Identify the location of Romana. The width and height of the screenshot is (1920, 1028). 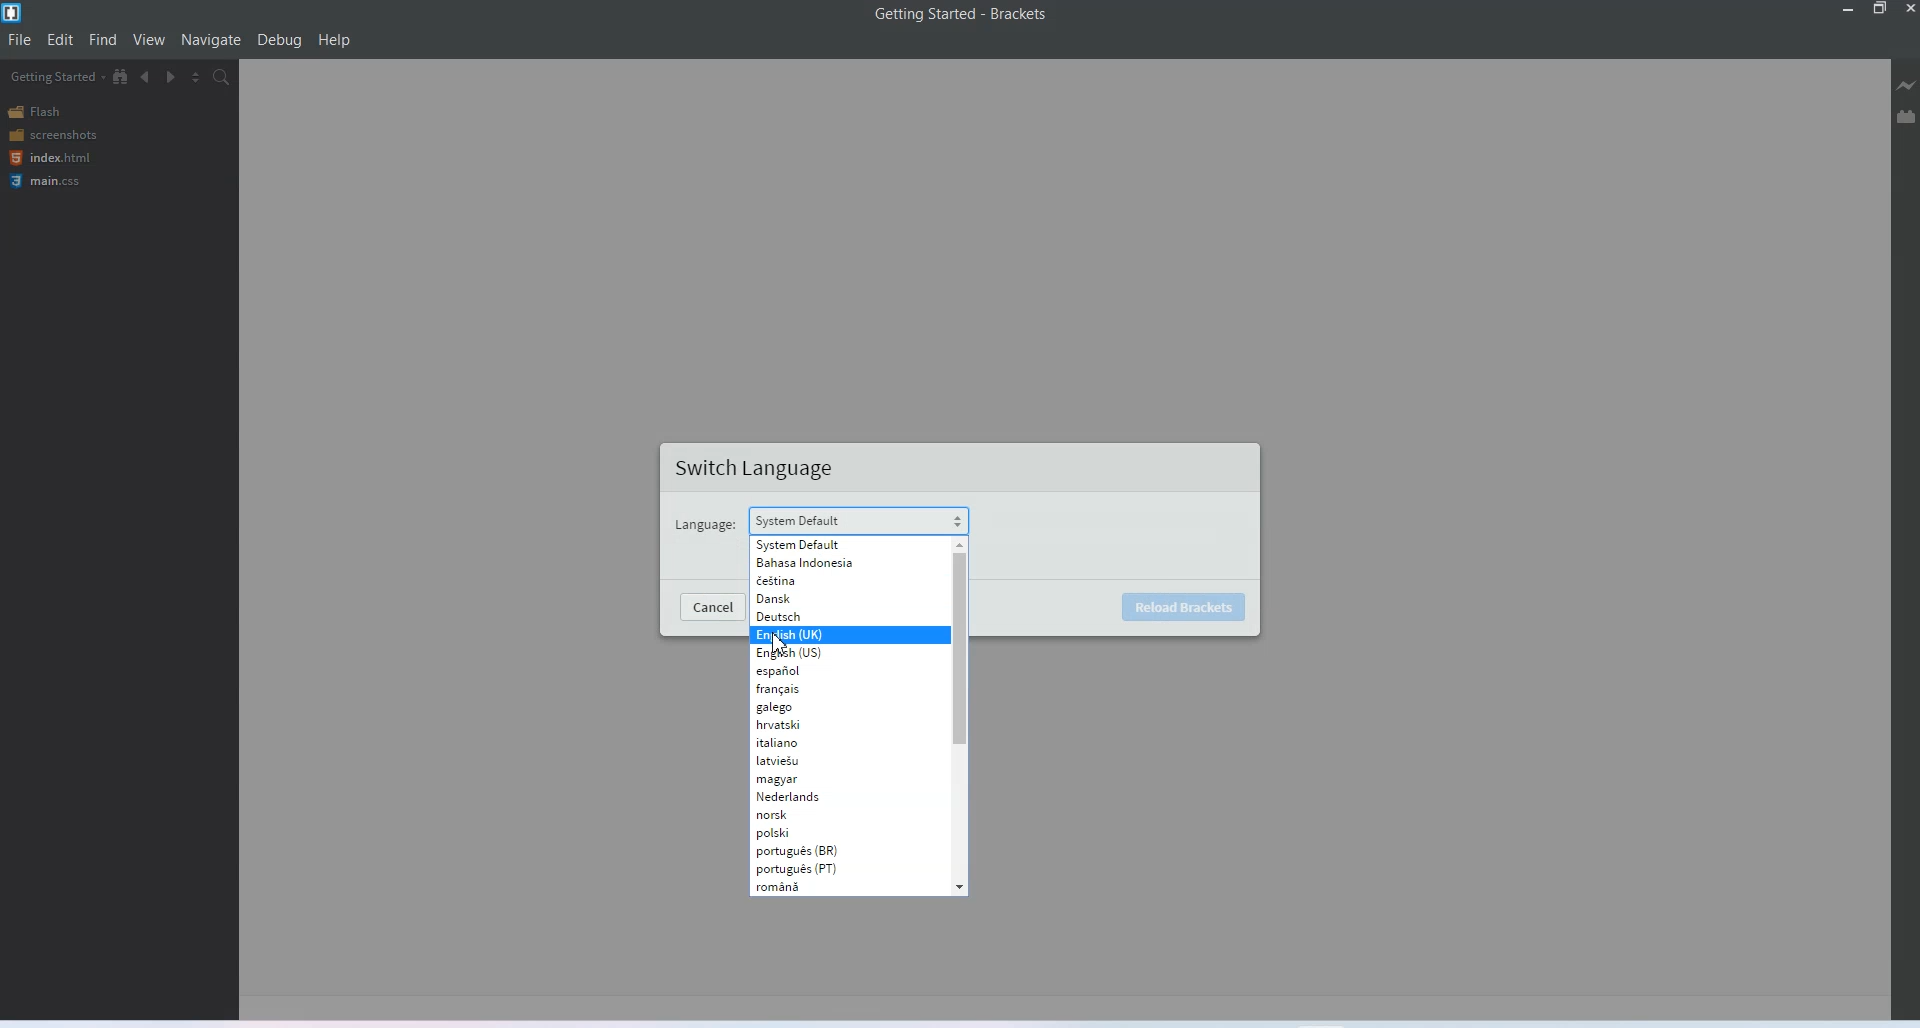
(817, 886).